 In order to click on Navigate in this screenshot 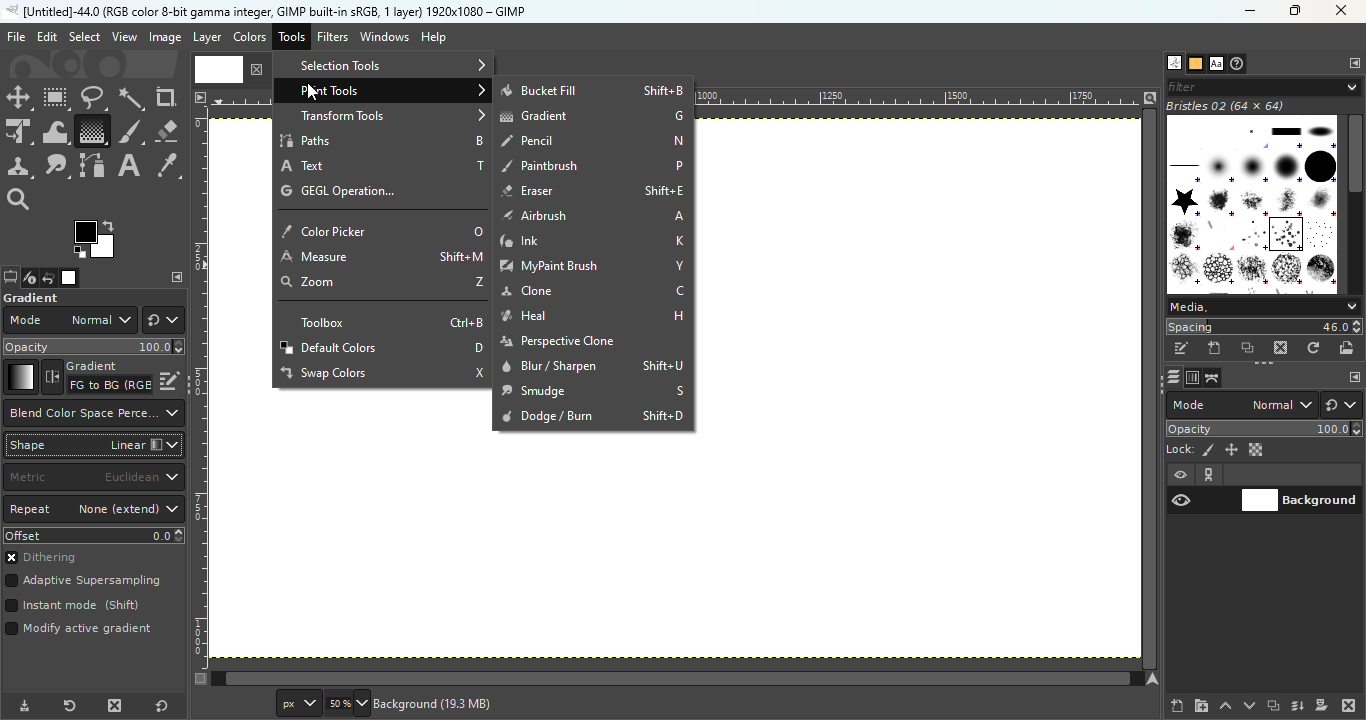, I will do `click(1155, 679)`.